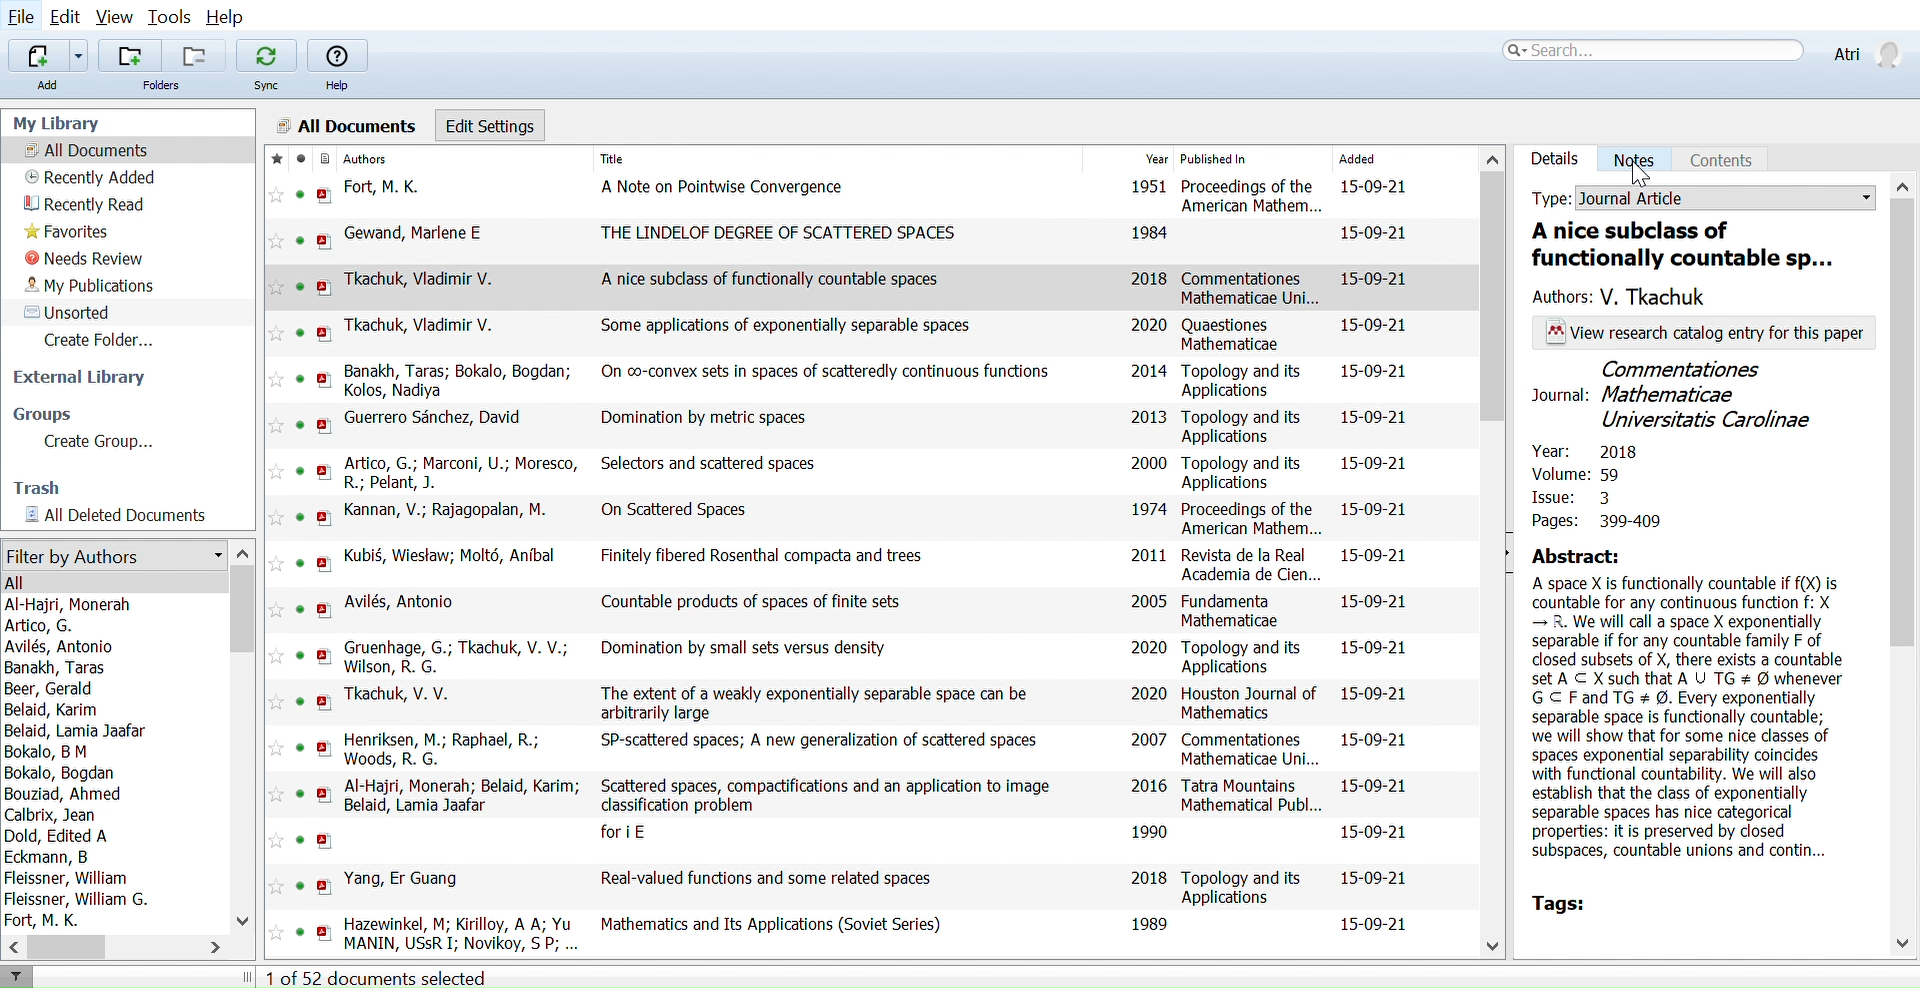 Image resolution: width=1920 pixels, height=988 pixels. Describe the element at coordinates (767, 879) in the screenshot. I see `Real-valued functions and some related spaces` at that location.